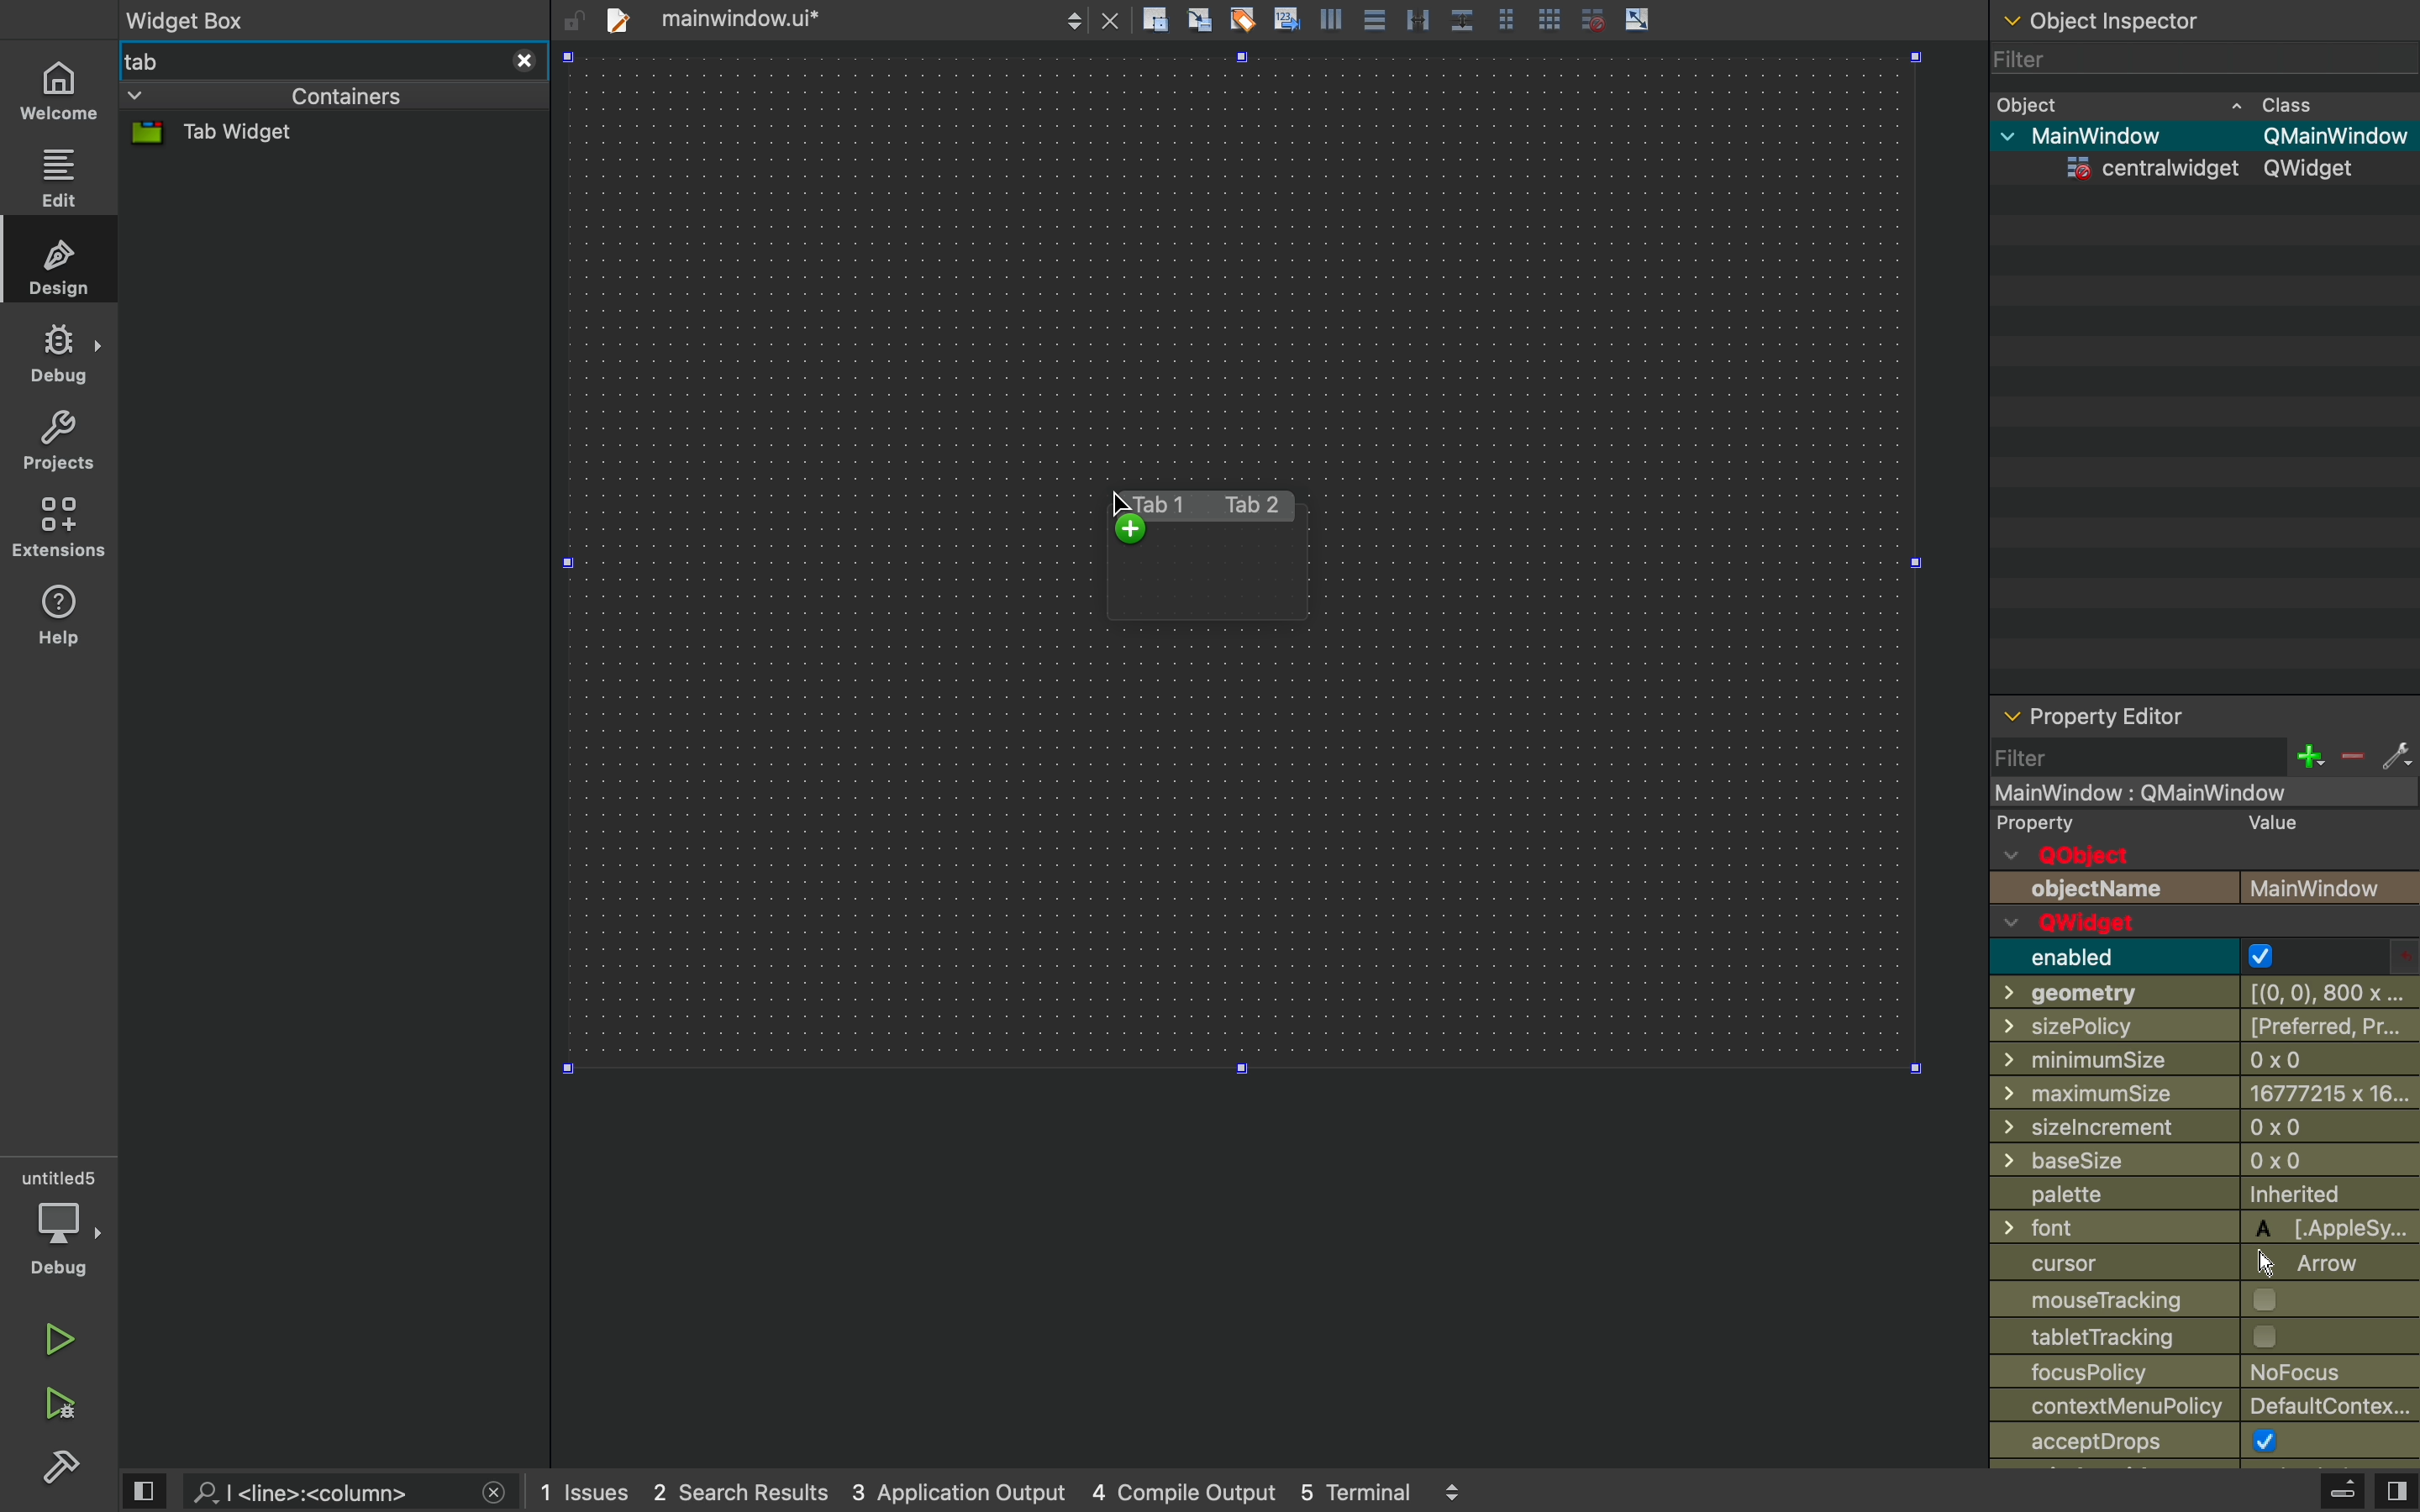  I want to click on debug, so click(64, 1223).